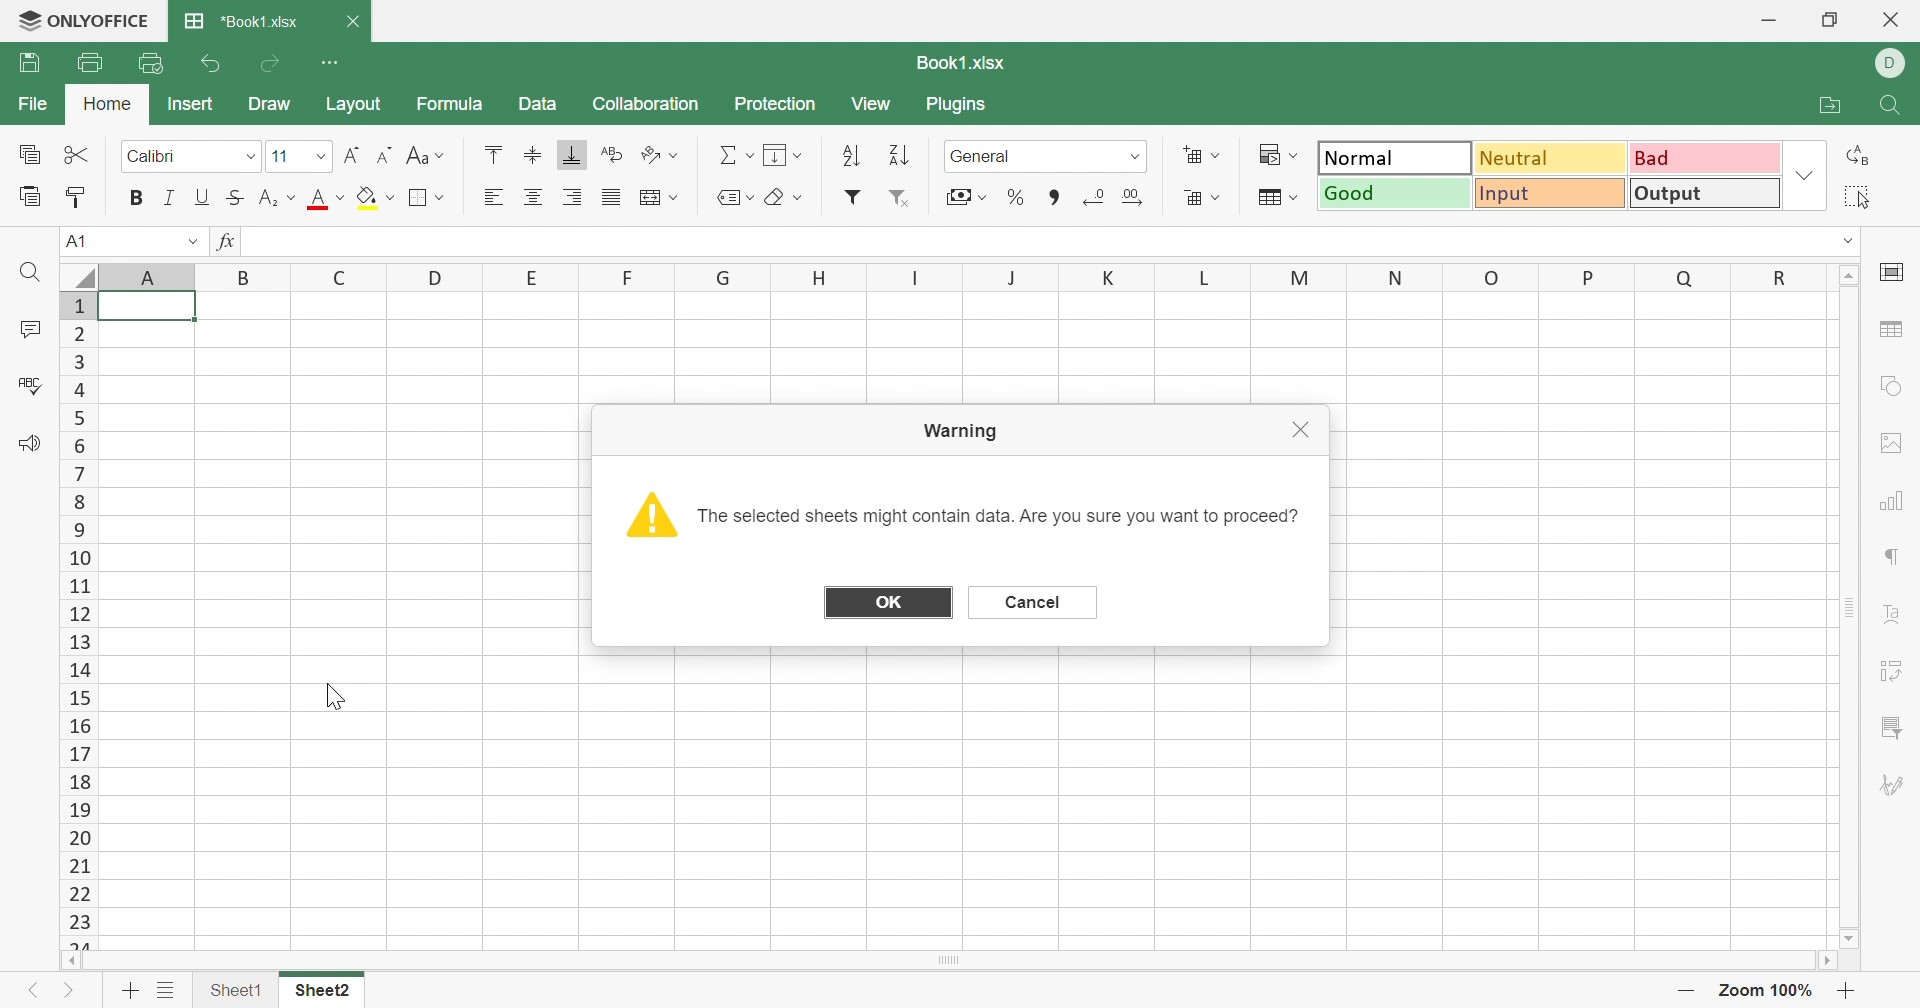  Describe the element at coordinates (215, 64) in the screenshot. I see `Undo` at that location.